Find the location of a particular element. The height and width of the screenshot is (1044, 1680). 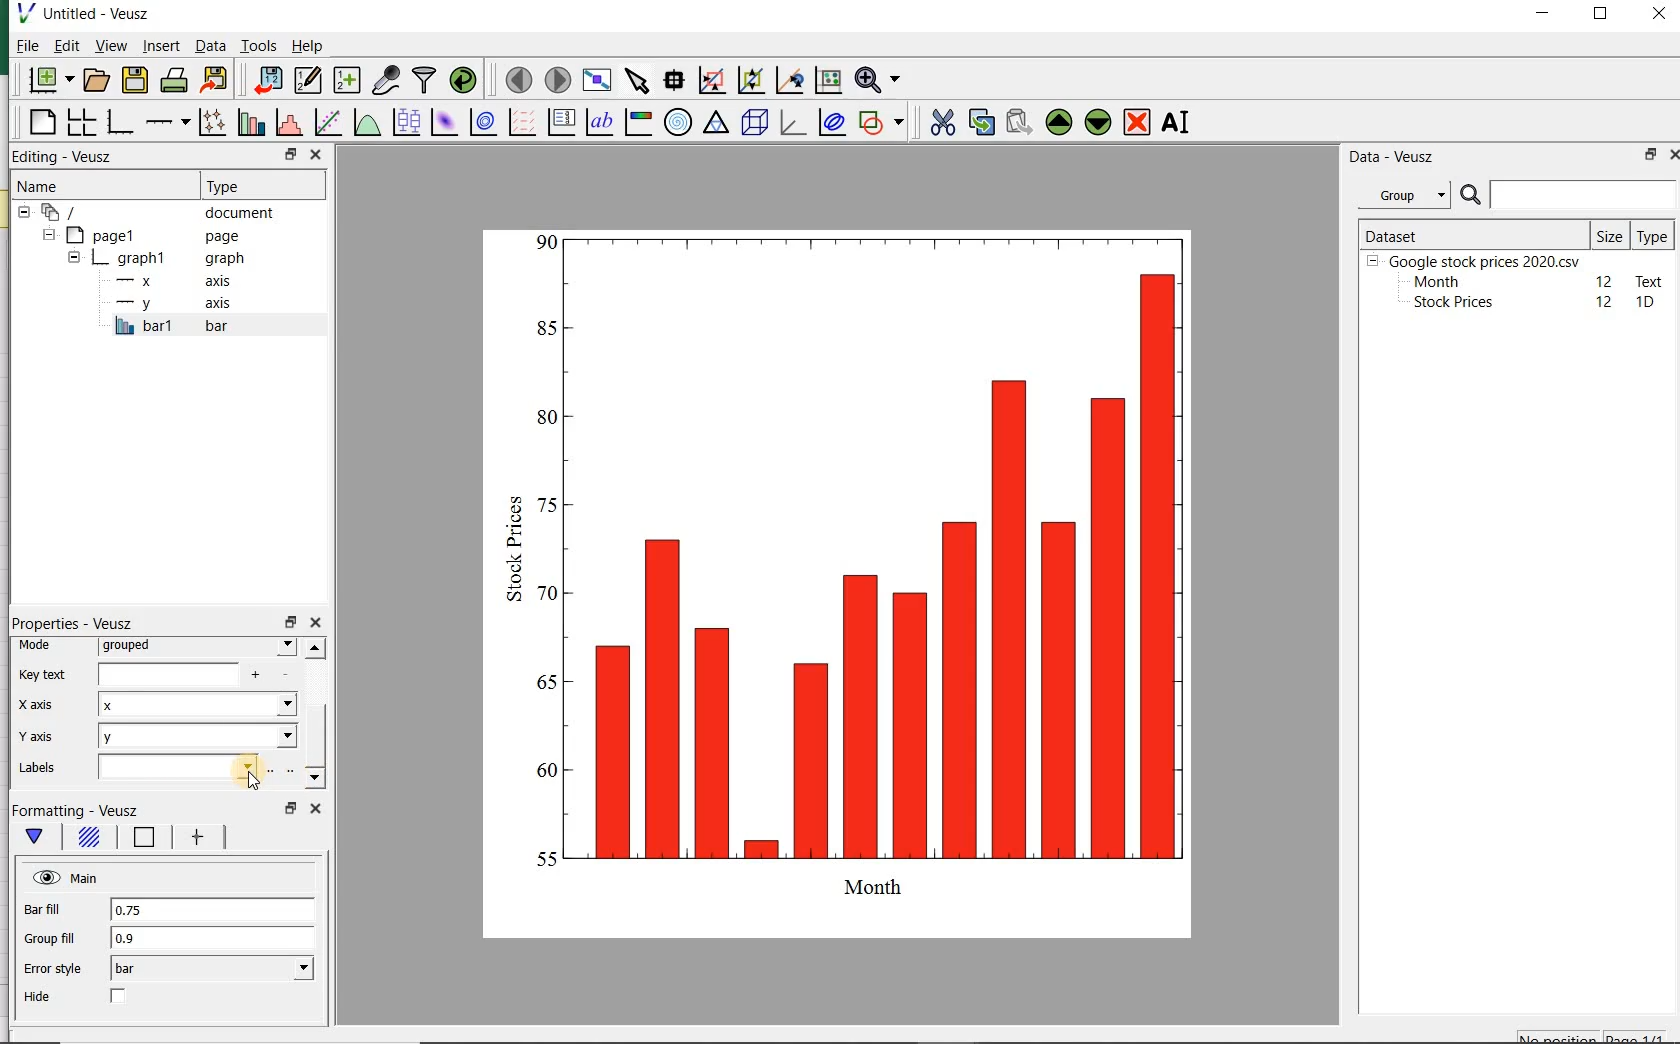

import data into Veusz is located at coordinates (264, 81).